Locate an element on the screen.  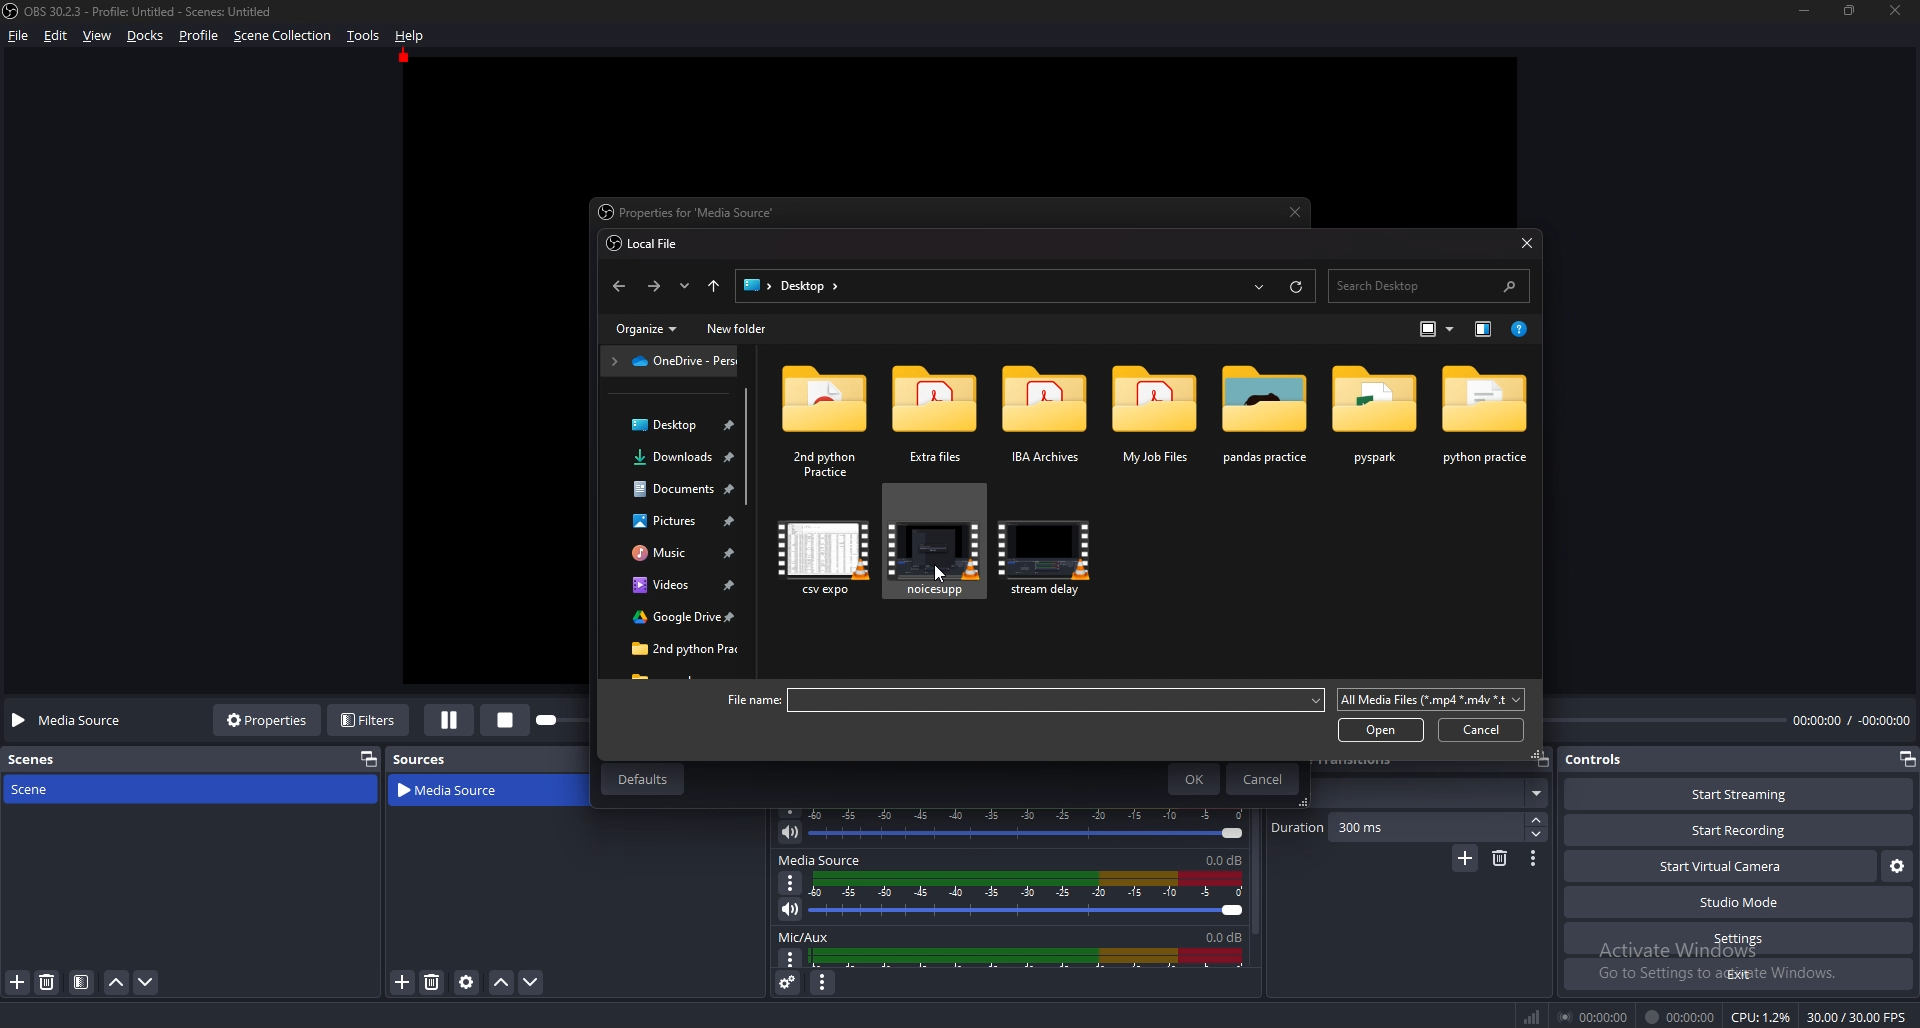
Filter is located at coordinates (82, 983).